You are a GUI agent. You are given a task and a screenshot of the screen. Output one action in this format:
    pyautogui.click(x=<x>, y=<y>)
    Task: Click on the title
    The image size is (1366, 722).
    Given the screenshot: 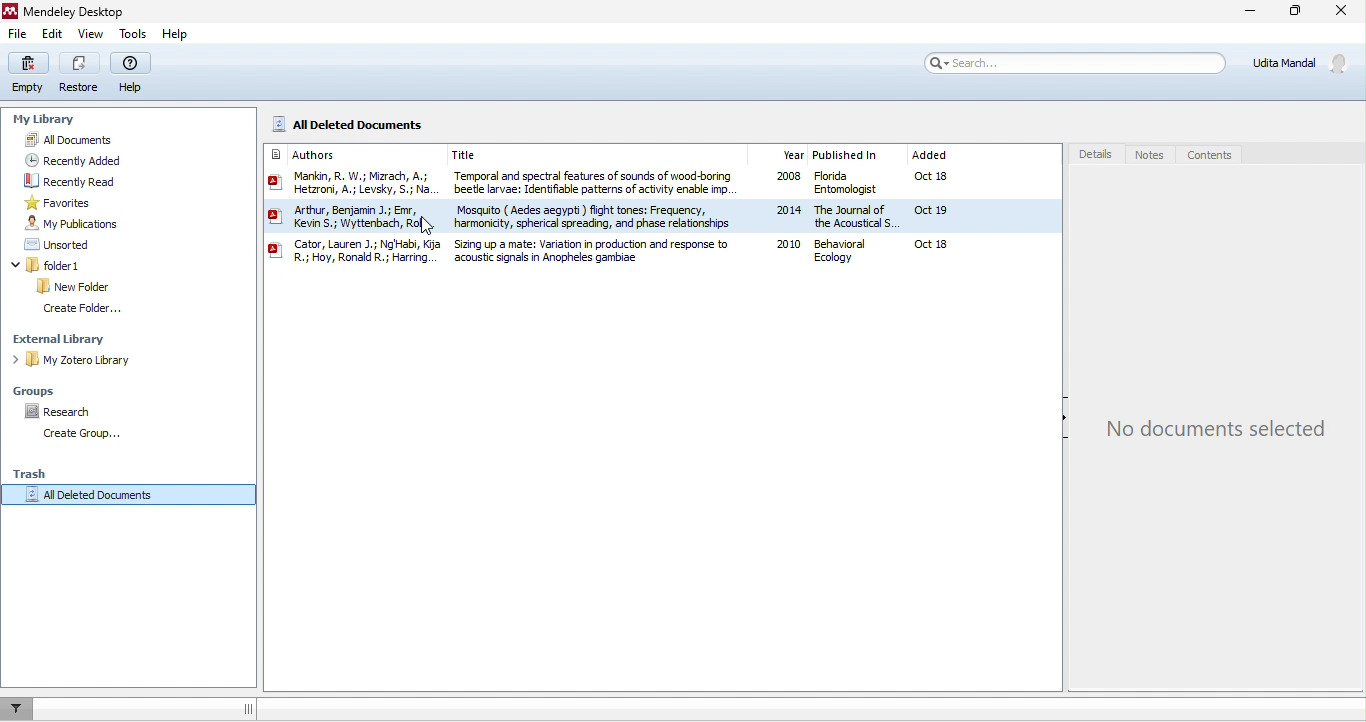 What is the action you would take?
    pyautogui.click(x=67, y=11)
    